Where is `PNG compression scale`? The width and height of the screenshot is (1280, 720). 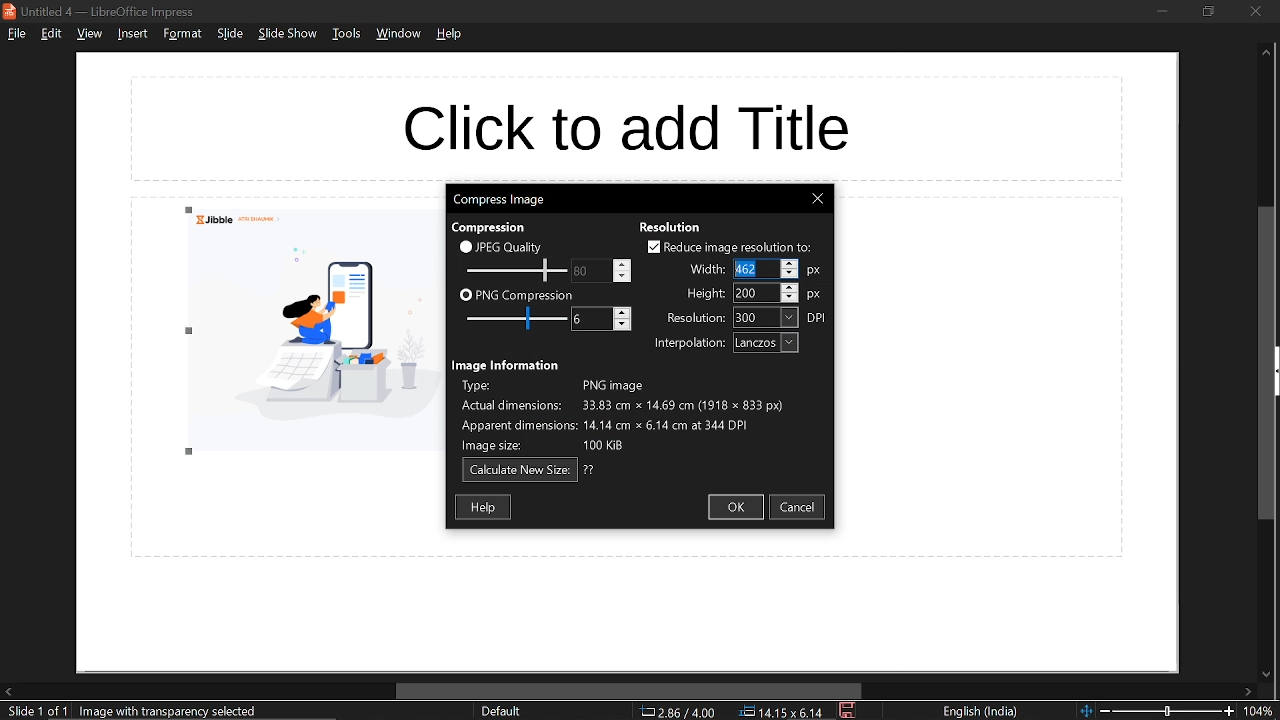 PNG compression scale is located at coordinates (589, 271).